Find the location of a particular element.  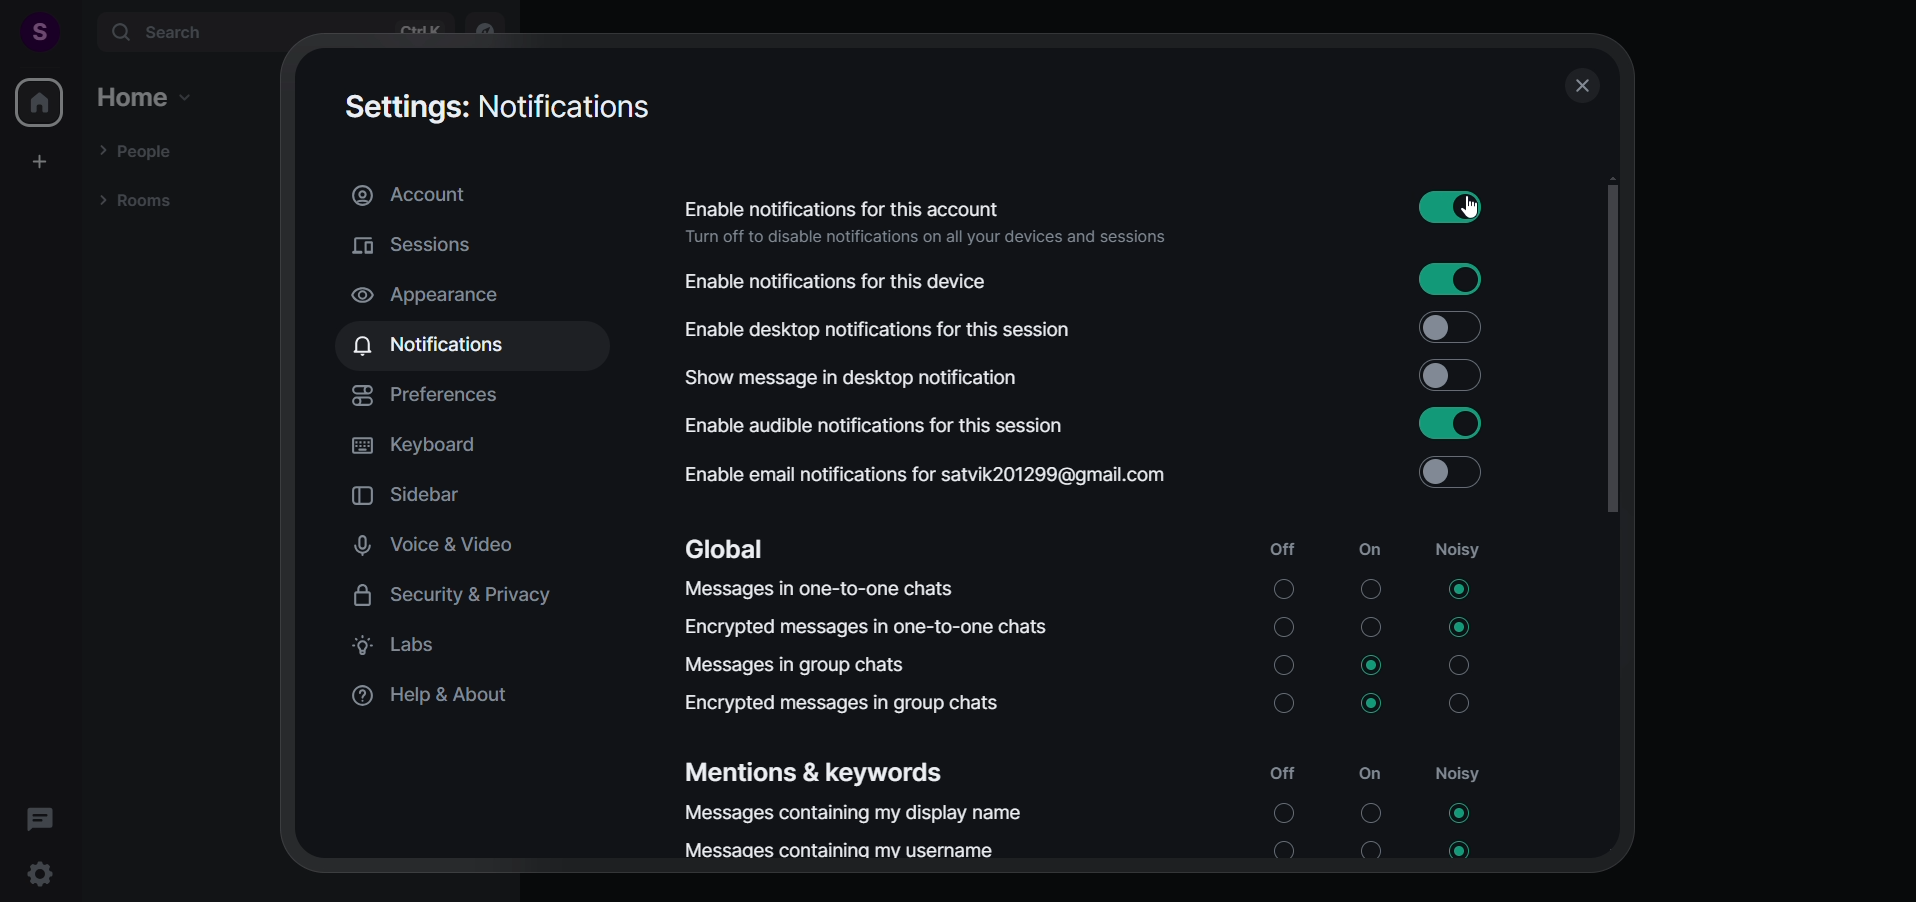

search bar is located at coordinates (274, 33).